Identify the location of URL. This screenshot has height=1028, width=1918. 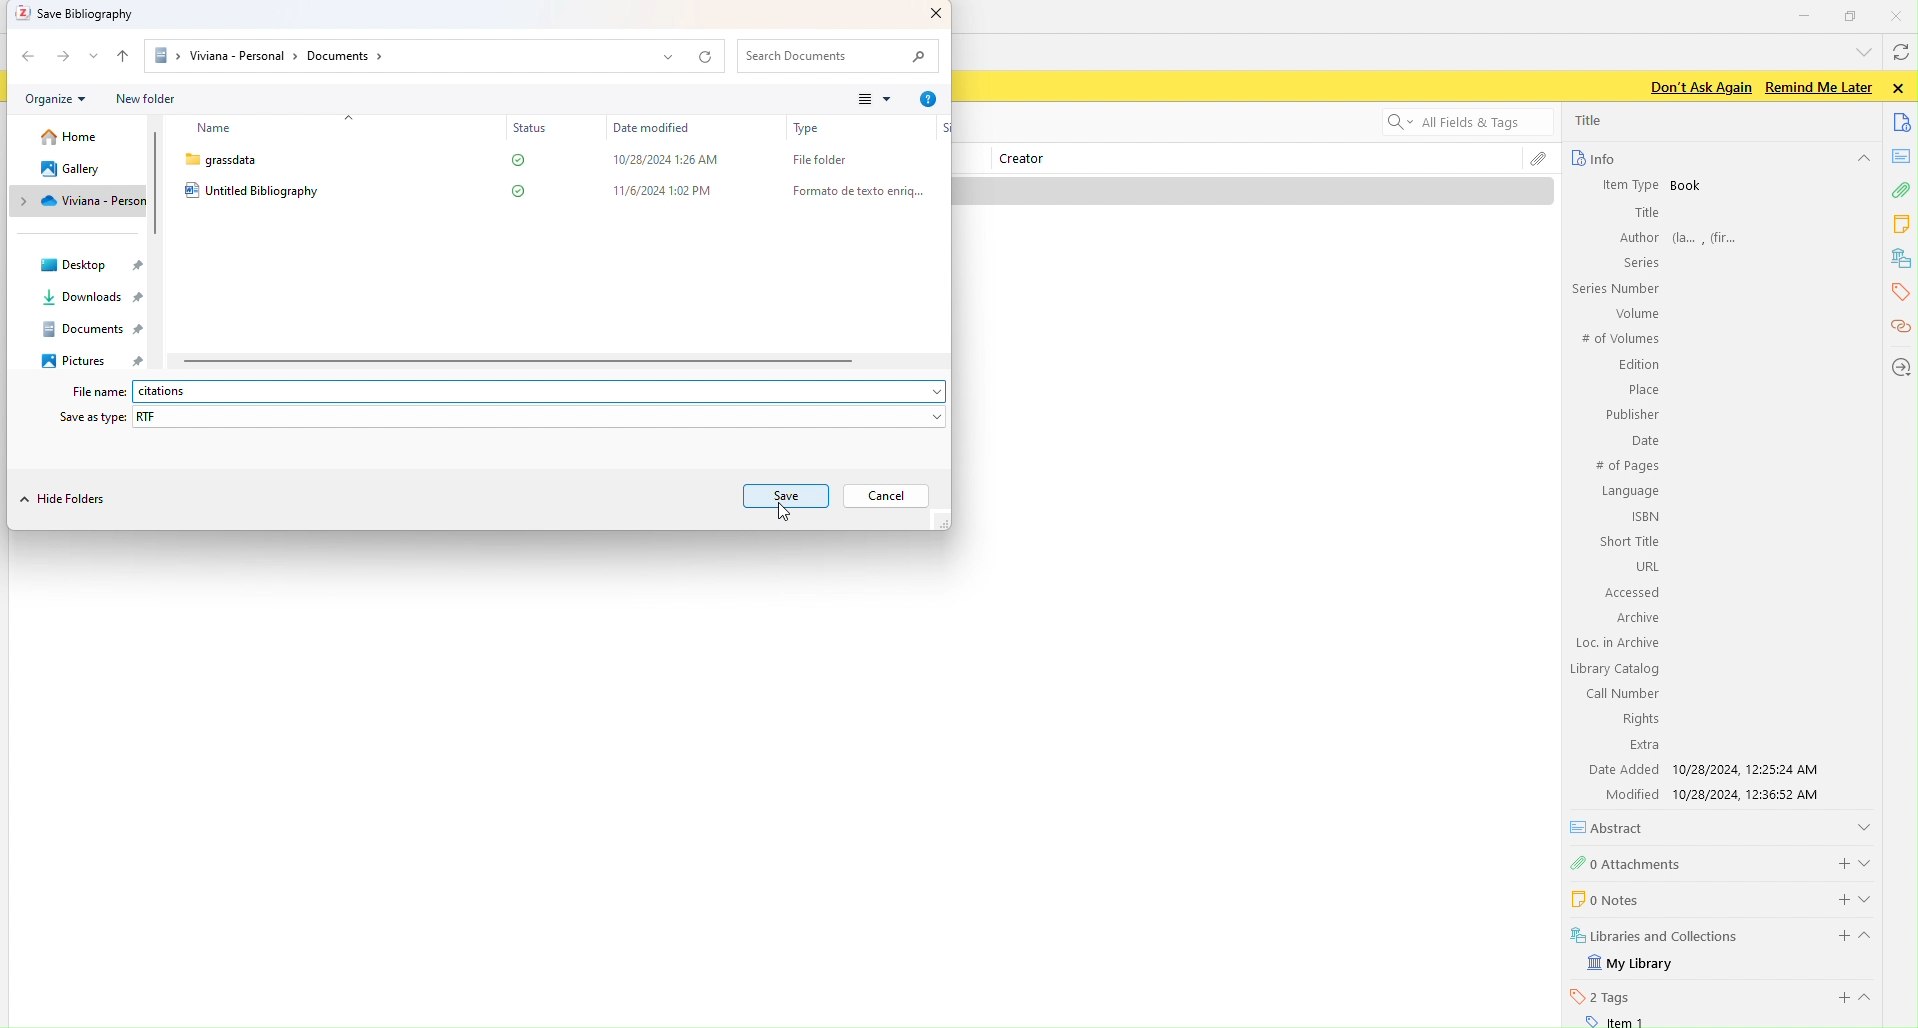
(1645, 566).